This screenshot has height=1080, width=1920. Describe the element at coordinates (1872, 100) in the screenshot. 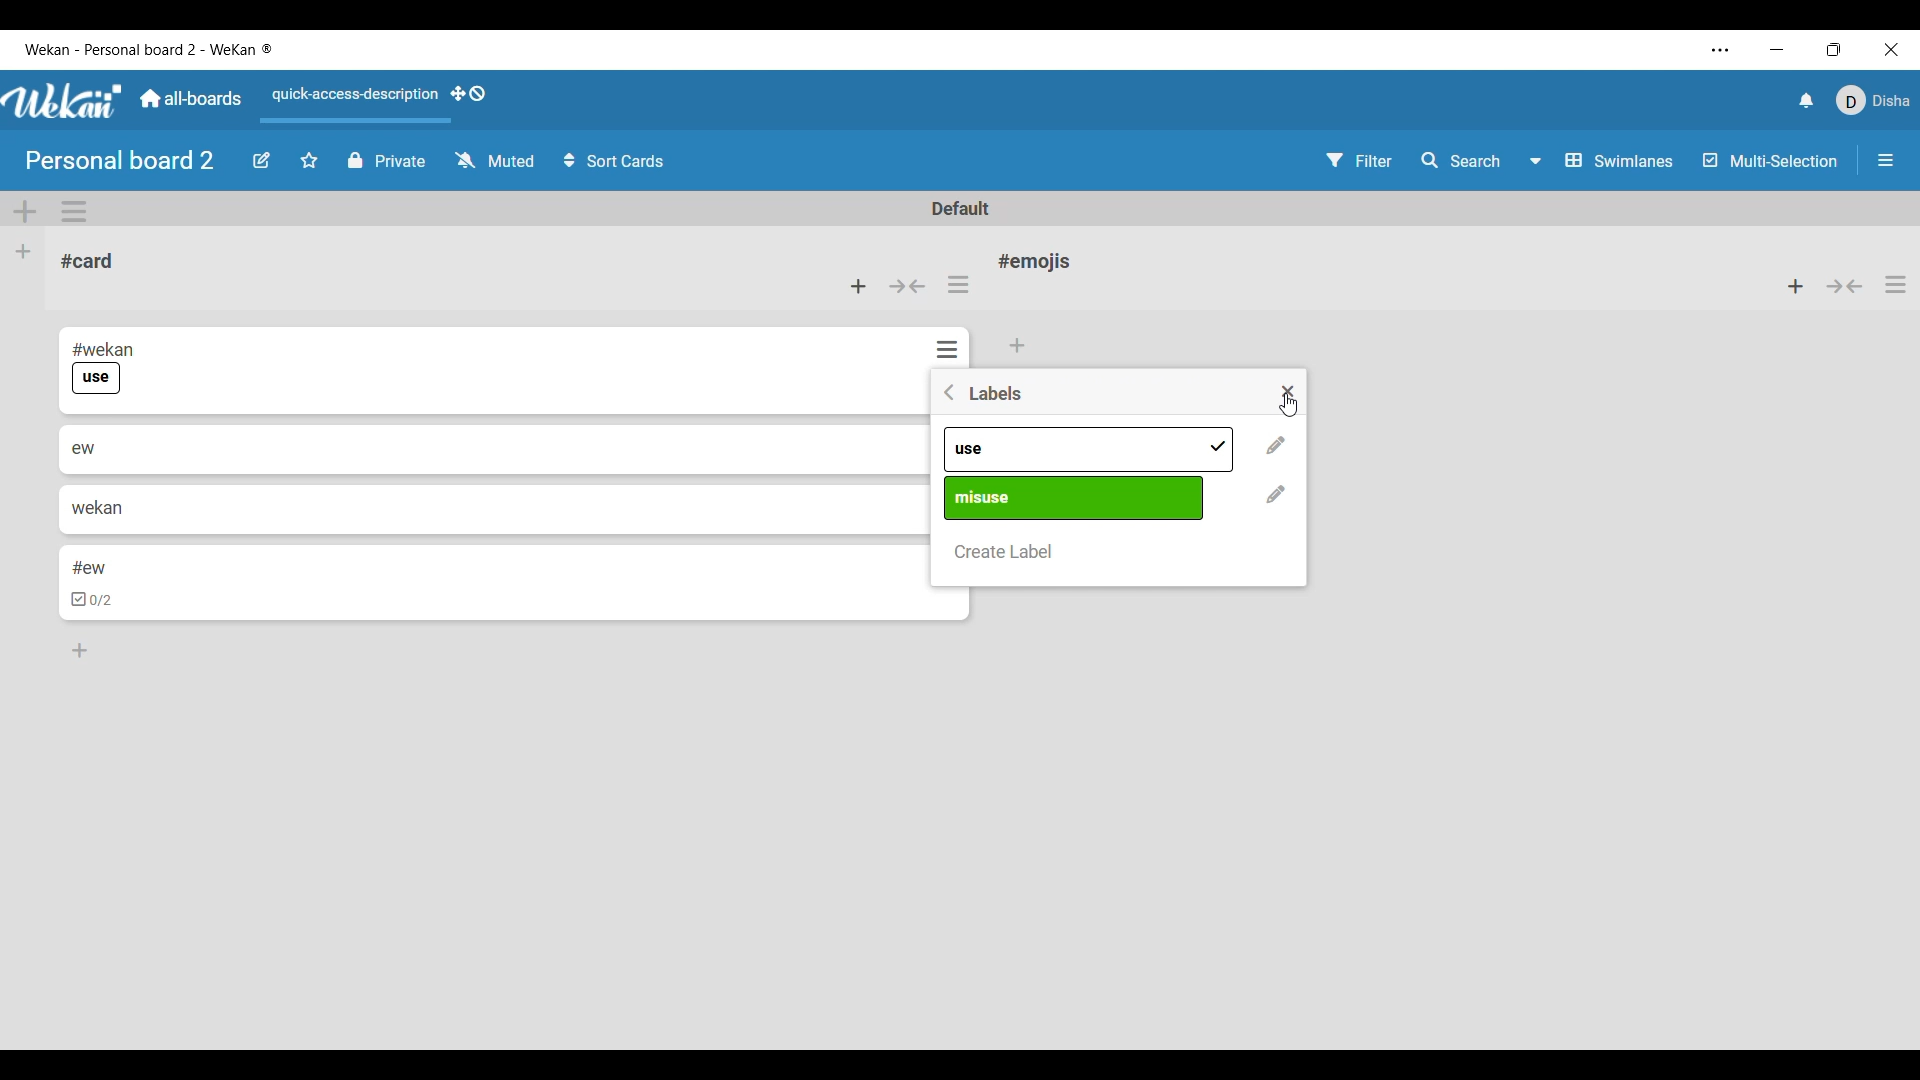

I see `Current account` at that location.